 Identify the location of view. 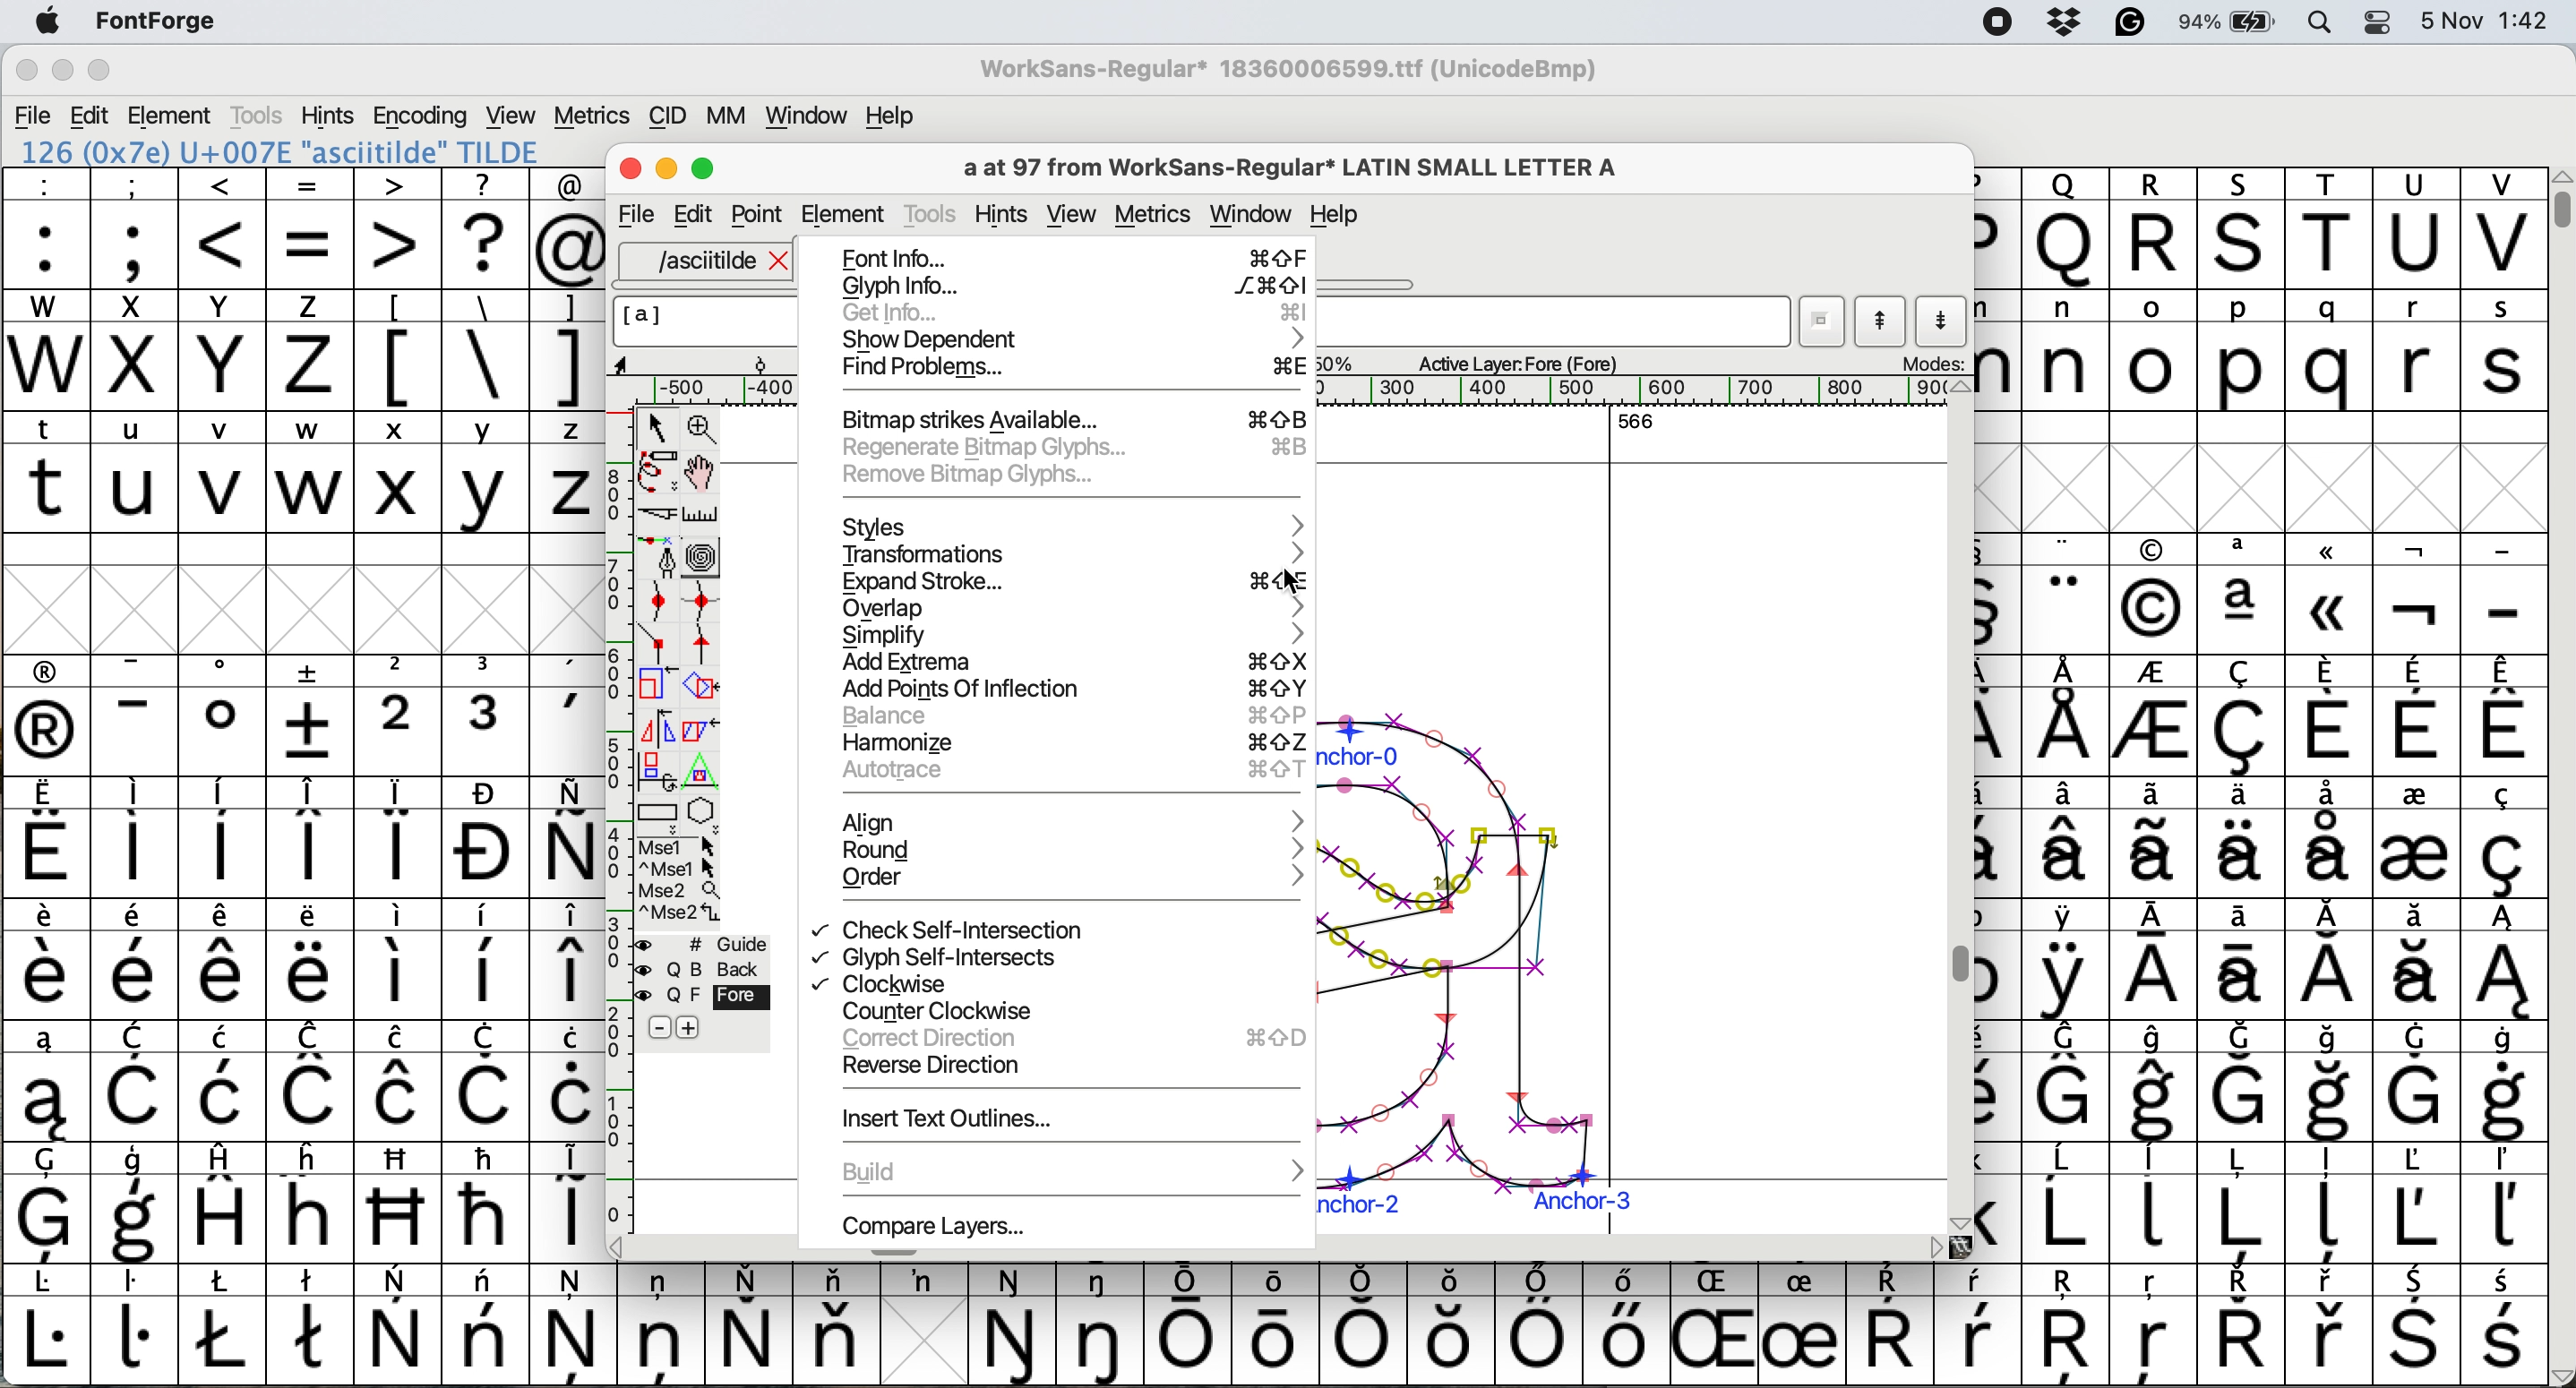
(1070, 215).